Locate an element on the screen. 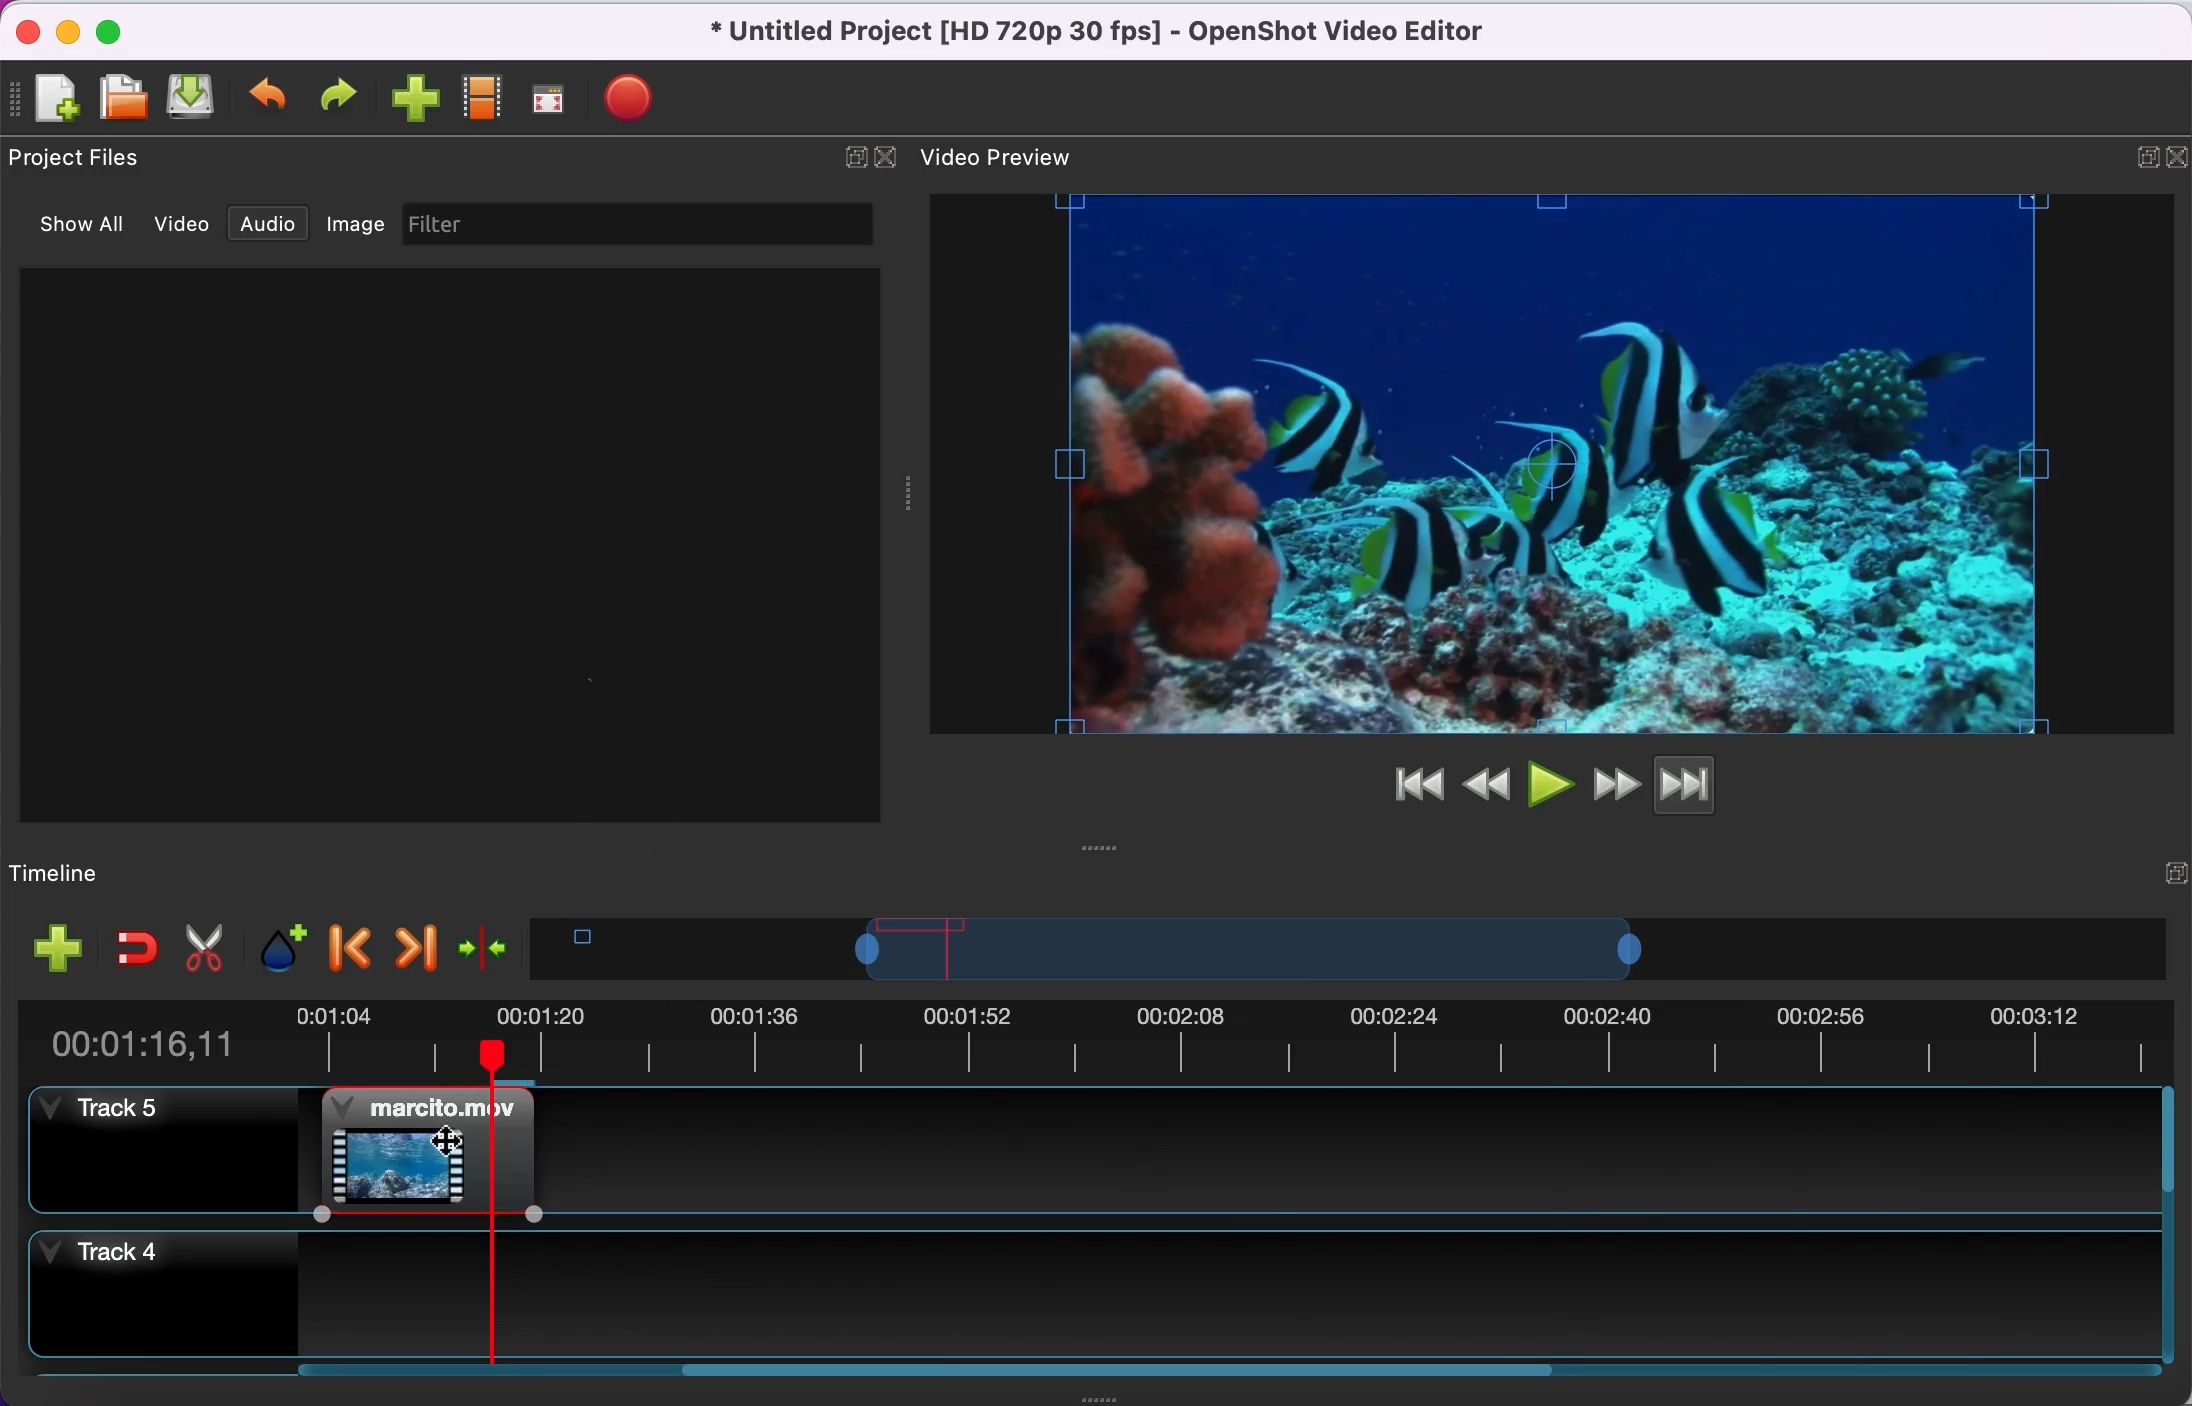  add track is located at coordinates (58, 950).